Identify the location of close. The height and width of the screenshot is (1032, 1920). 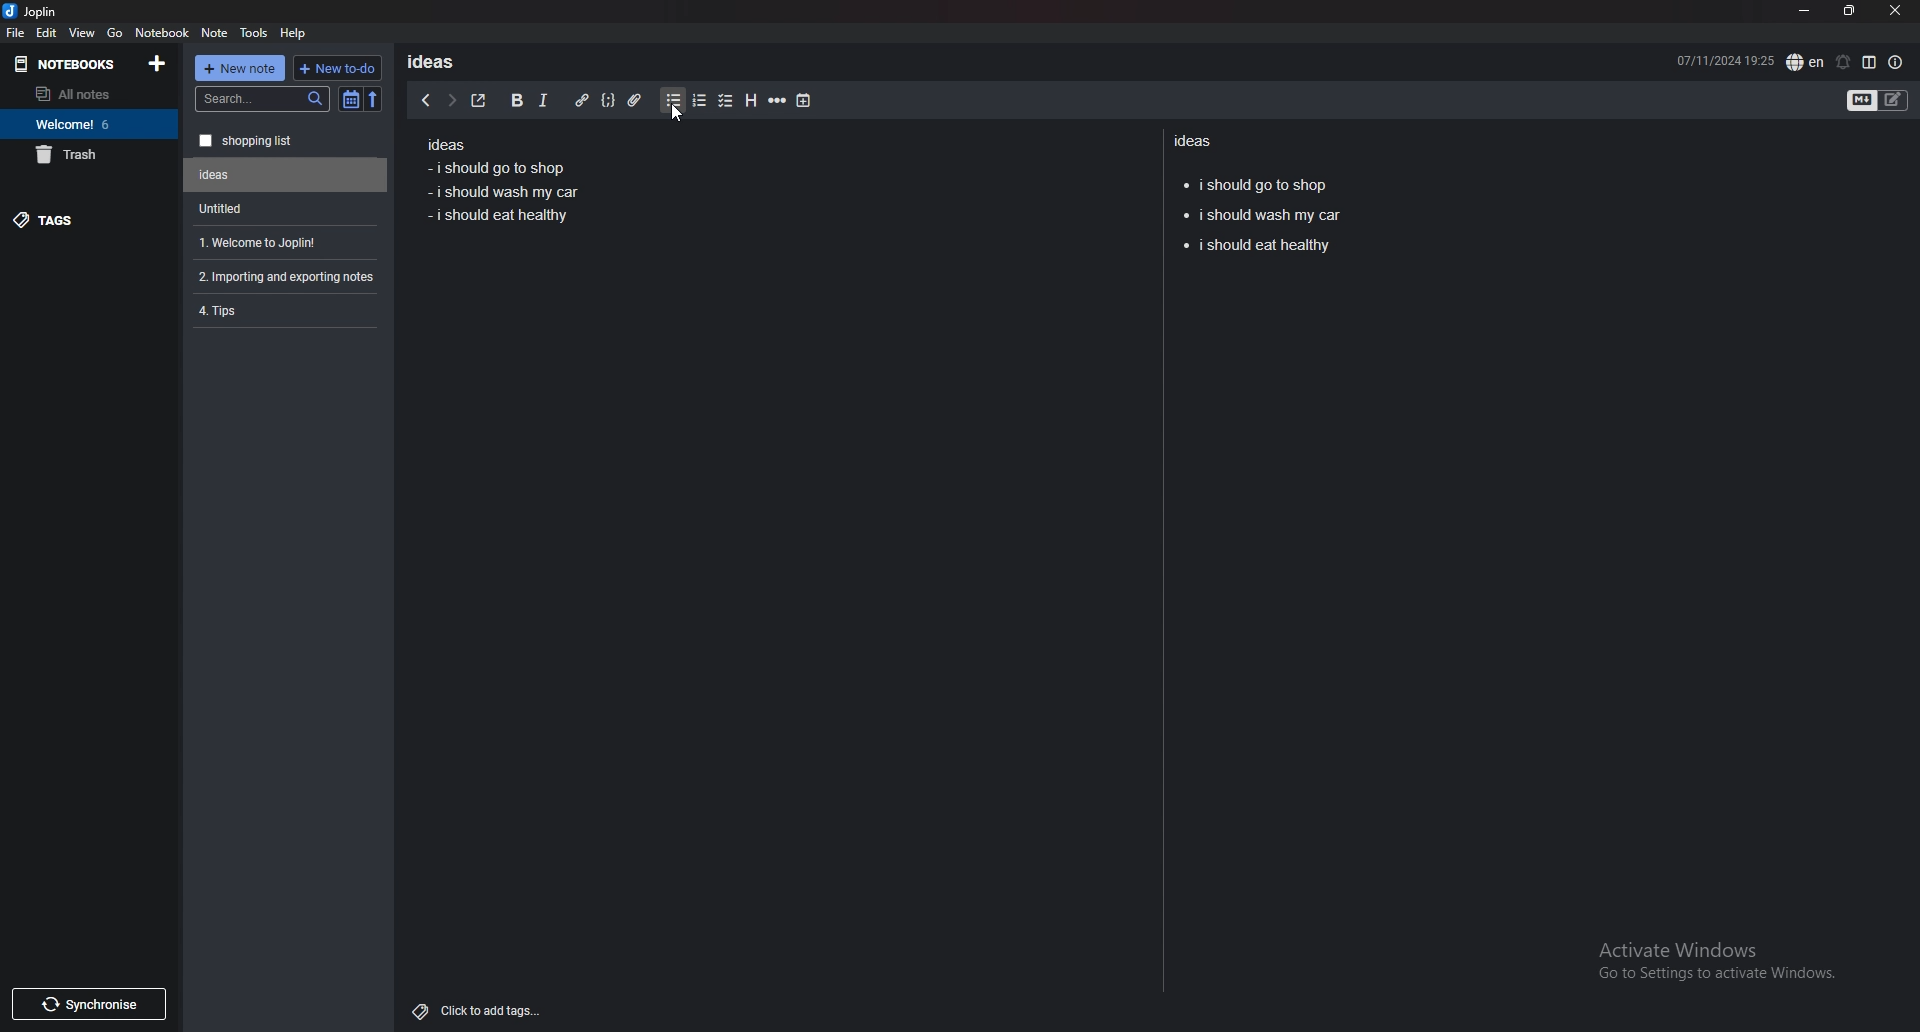
(1894, 11).